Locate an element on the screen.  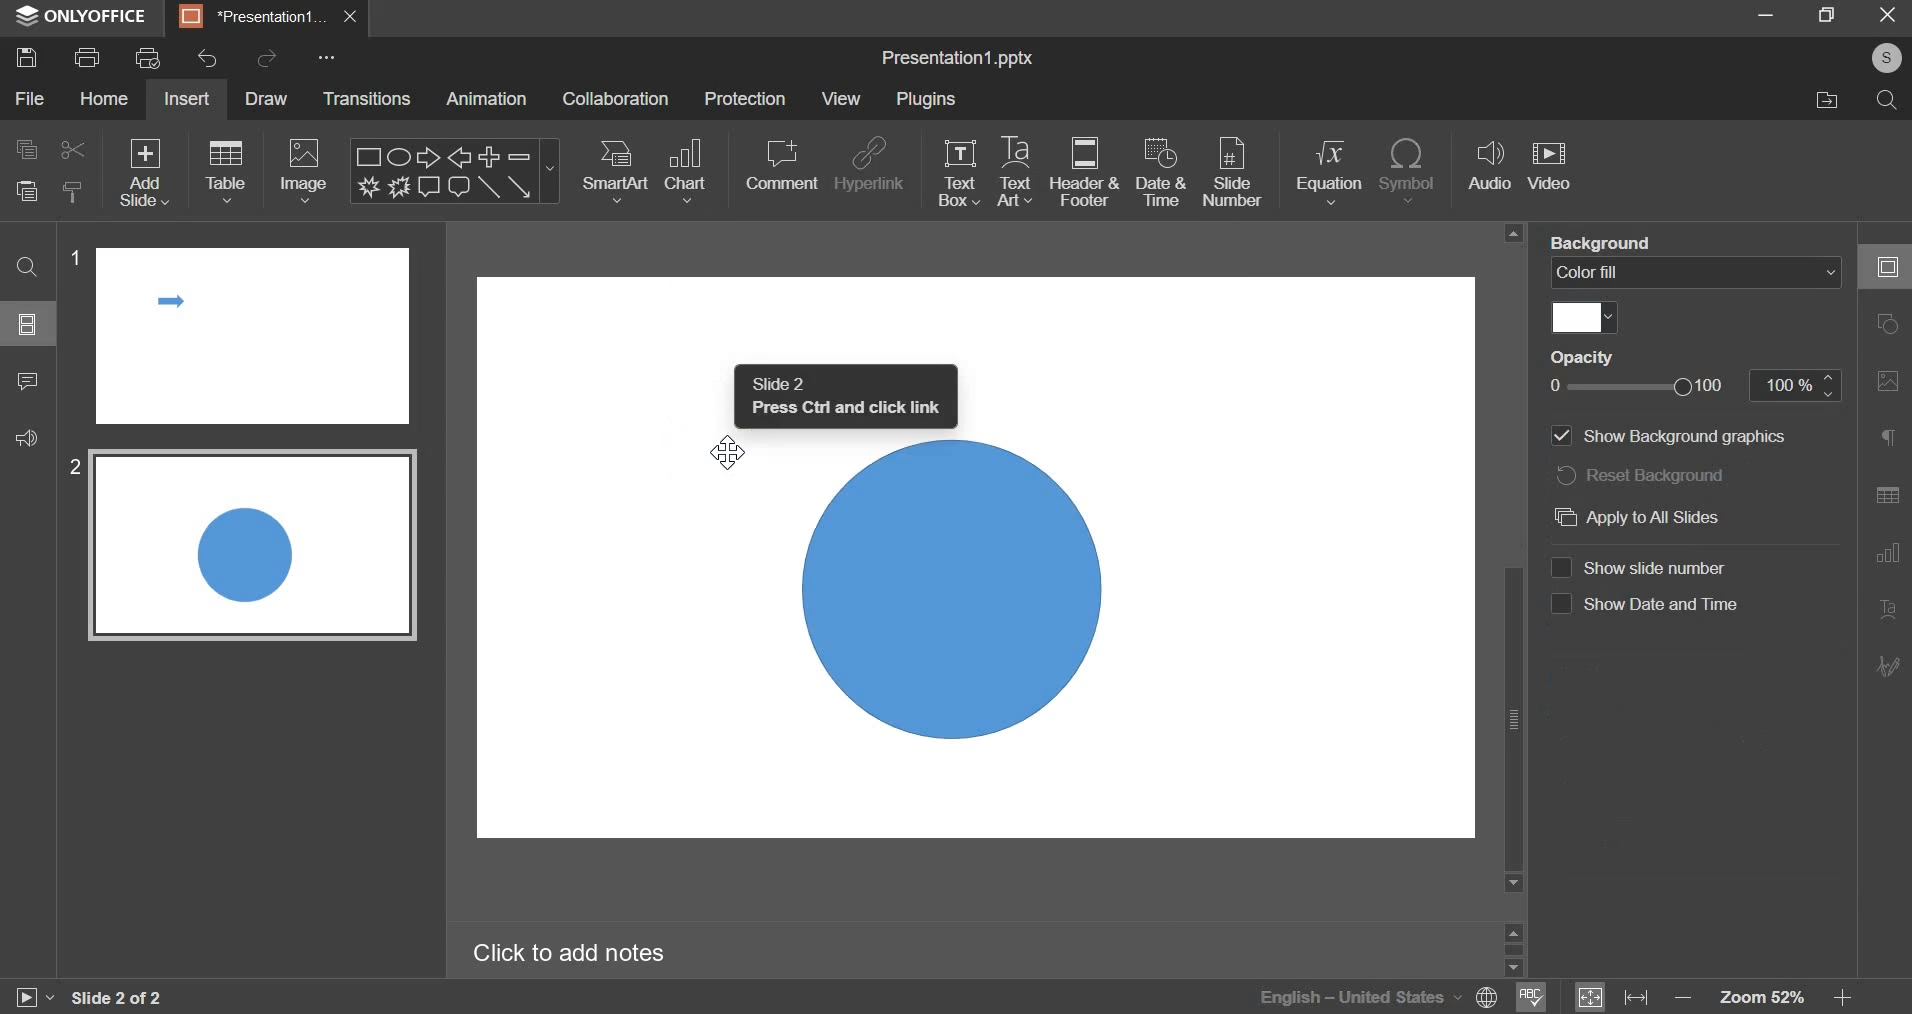
opacity is located at coordinates (1591, 356).